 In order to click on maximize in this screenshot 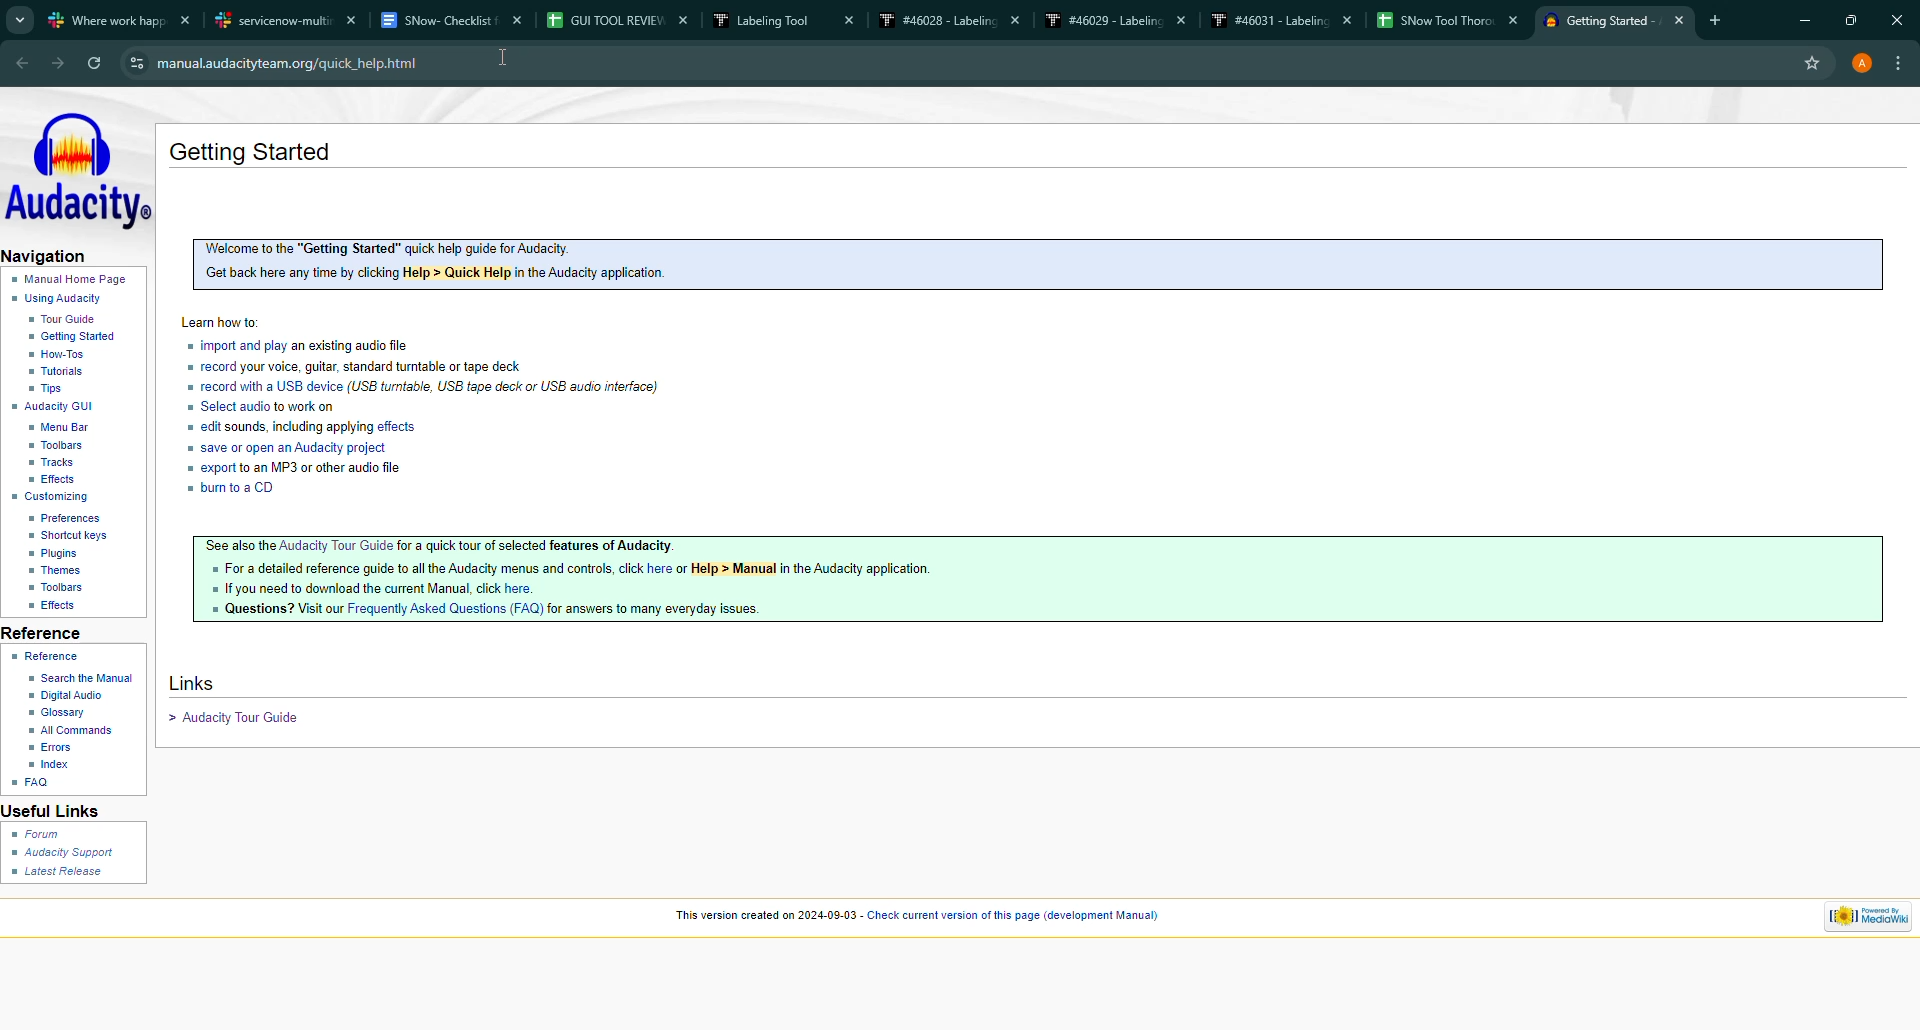, I will do `click(1849, 21)`.